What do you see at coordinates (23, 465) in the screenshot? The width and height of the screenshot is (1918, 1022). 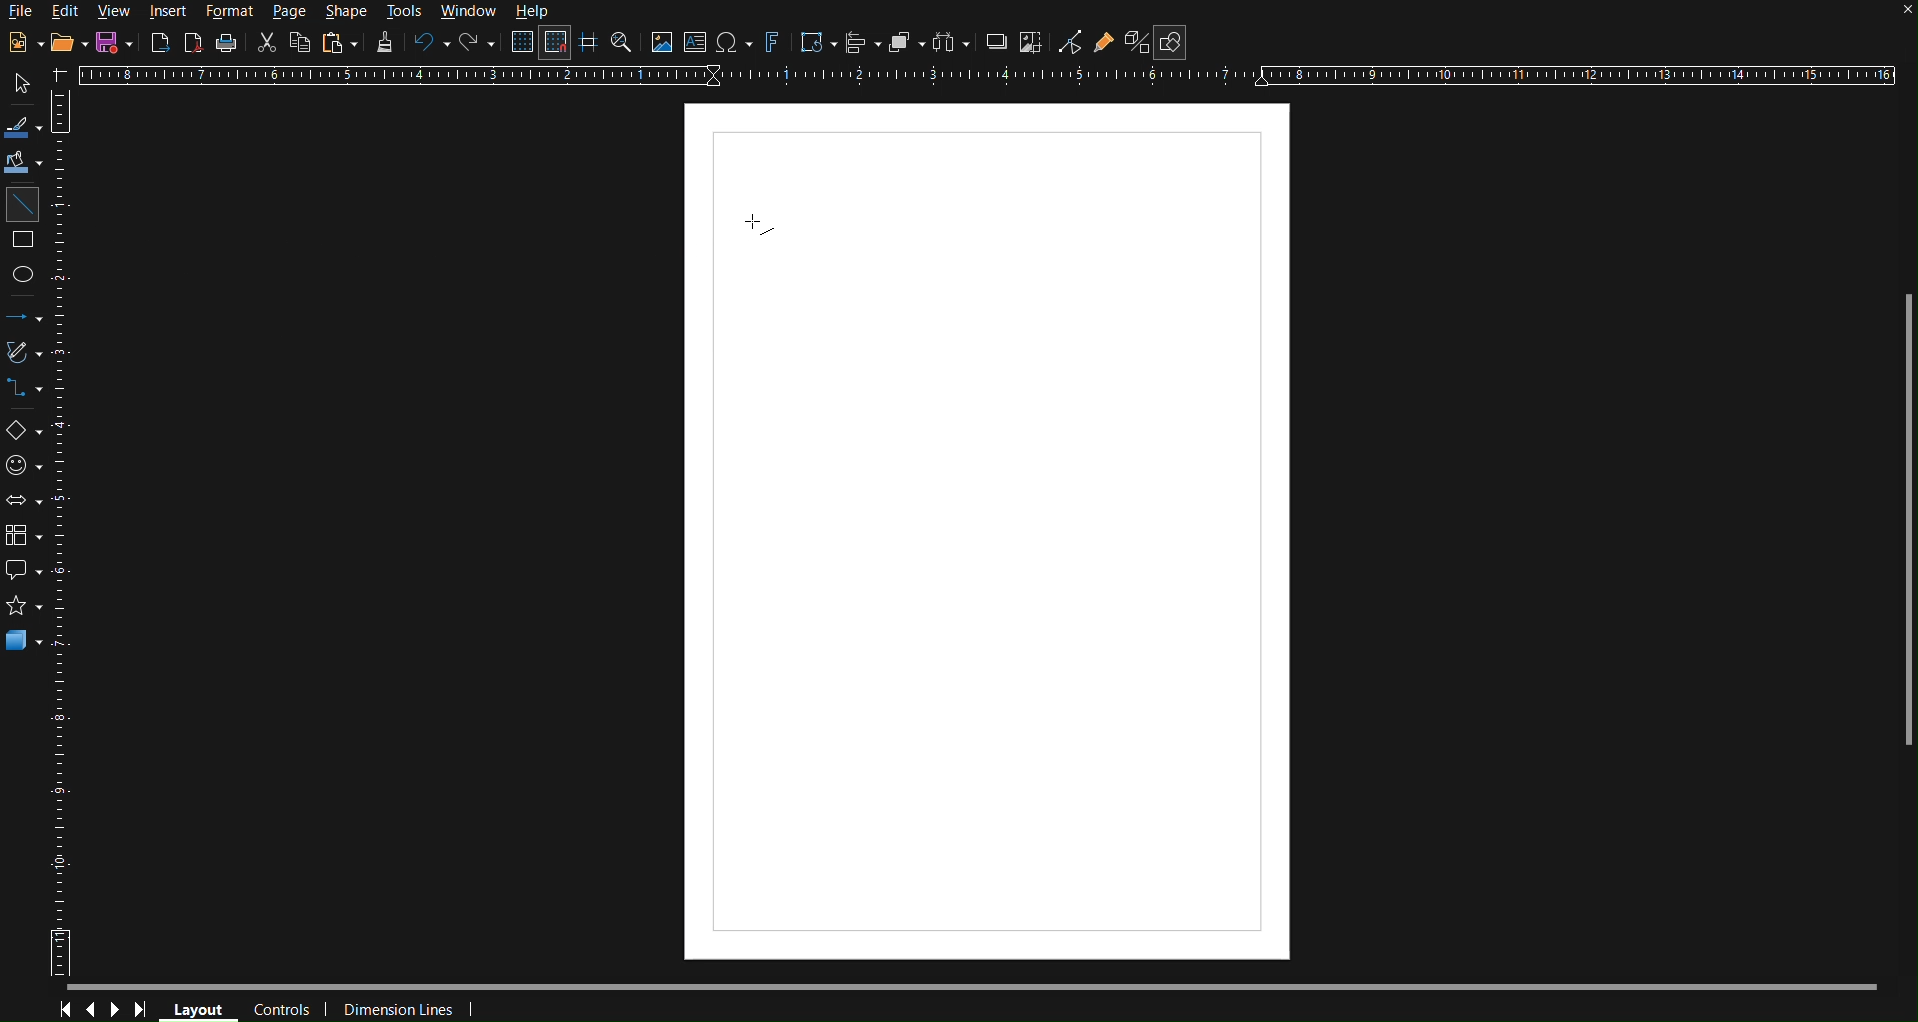 I see `Symbol Shapes` at bounding box center [23, 465].